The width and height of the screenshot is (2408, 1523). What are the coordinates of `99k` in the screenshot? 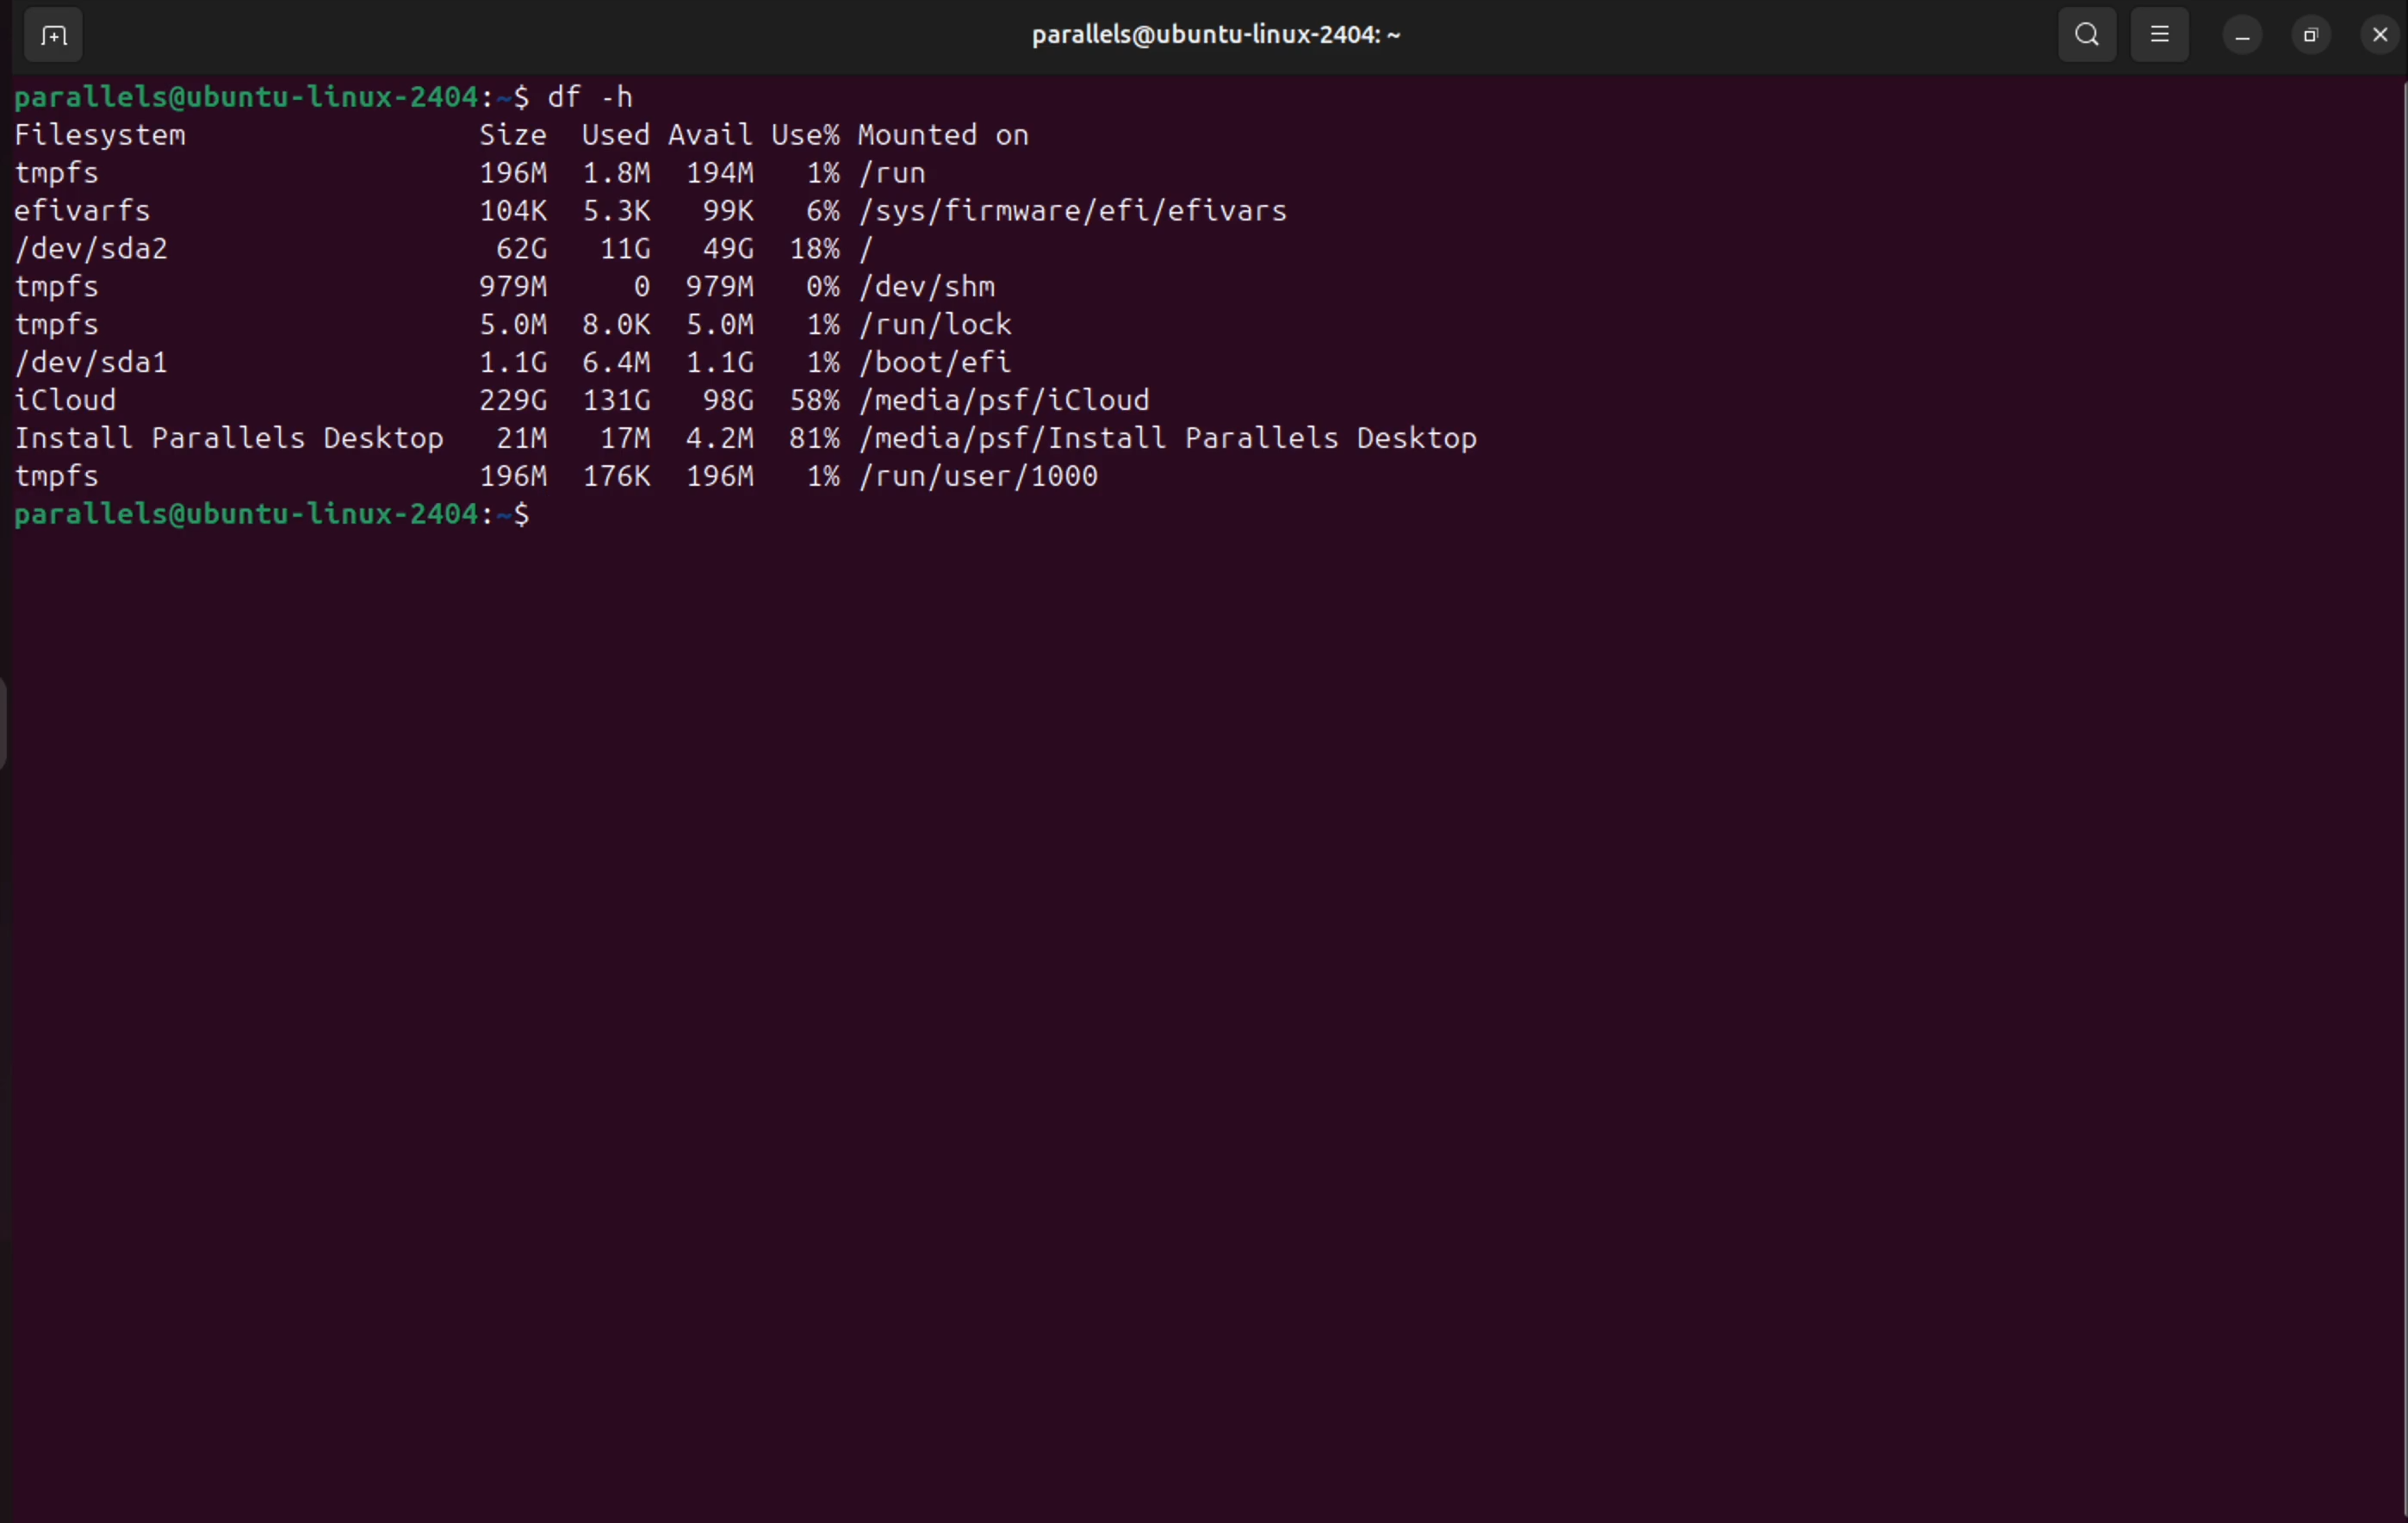 It's located at (729, 213).